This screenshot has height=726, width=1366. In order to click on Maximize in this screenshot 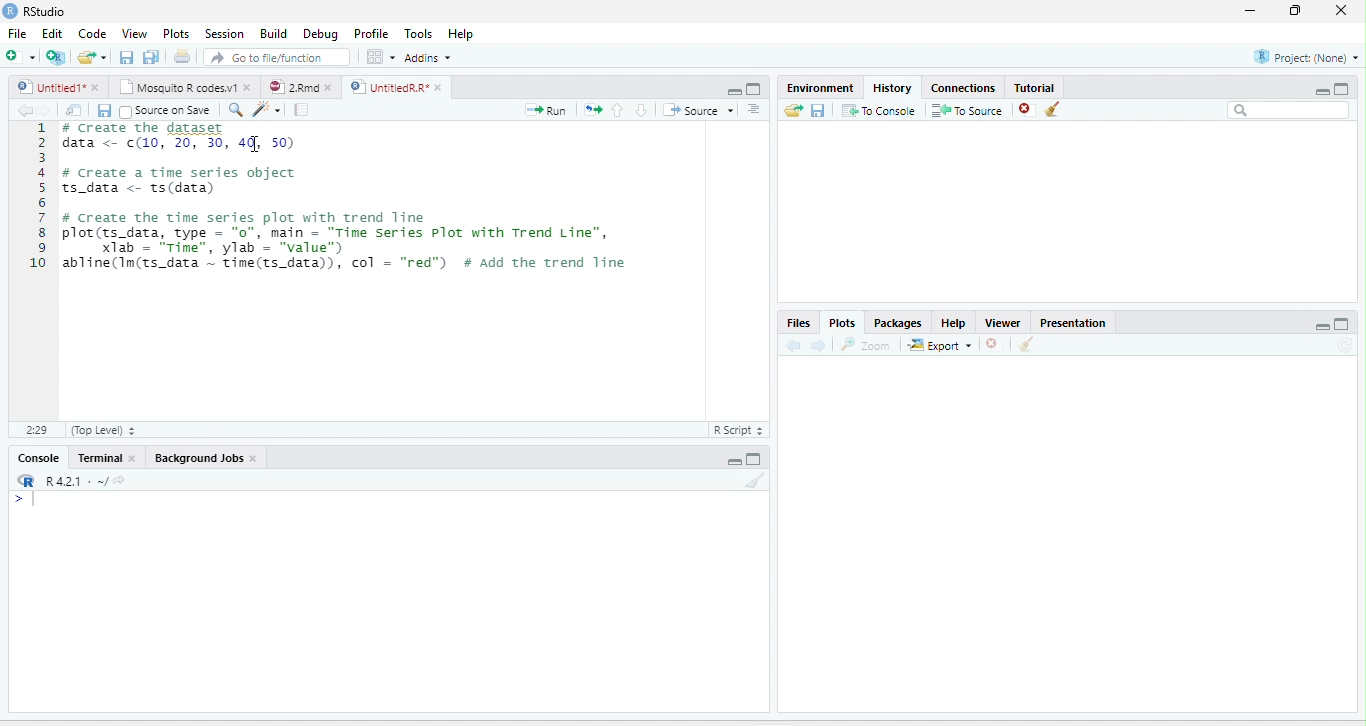, I will do `click(755, 89)`.